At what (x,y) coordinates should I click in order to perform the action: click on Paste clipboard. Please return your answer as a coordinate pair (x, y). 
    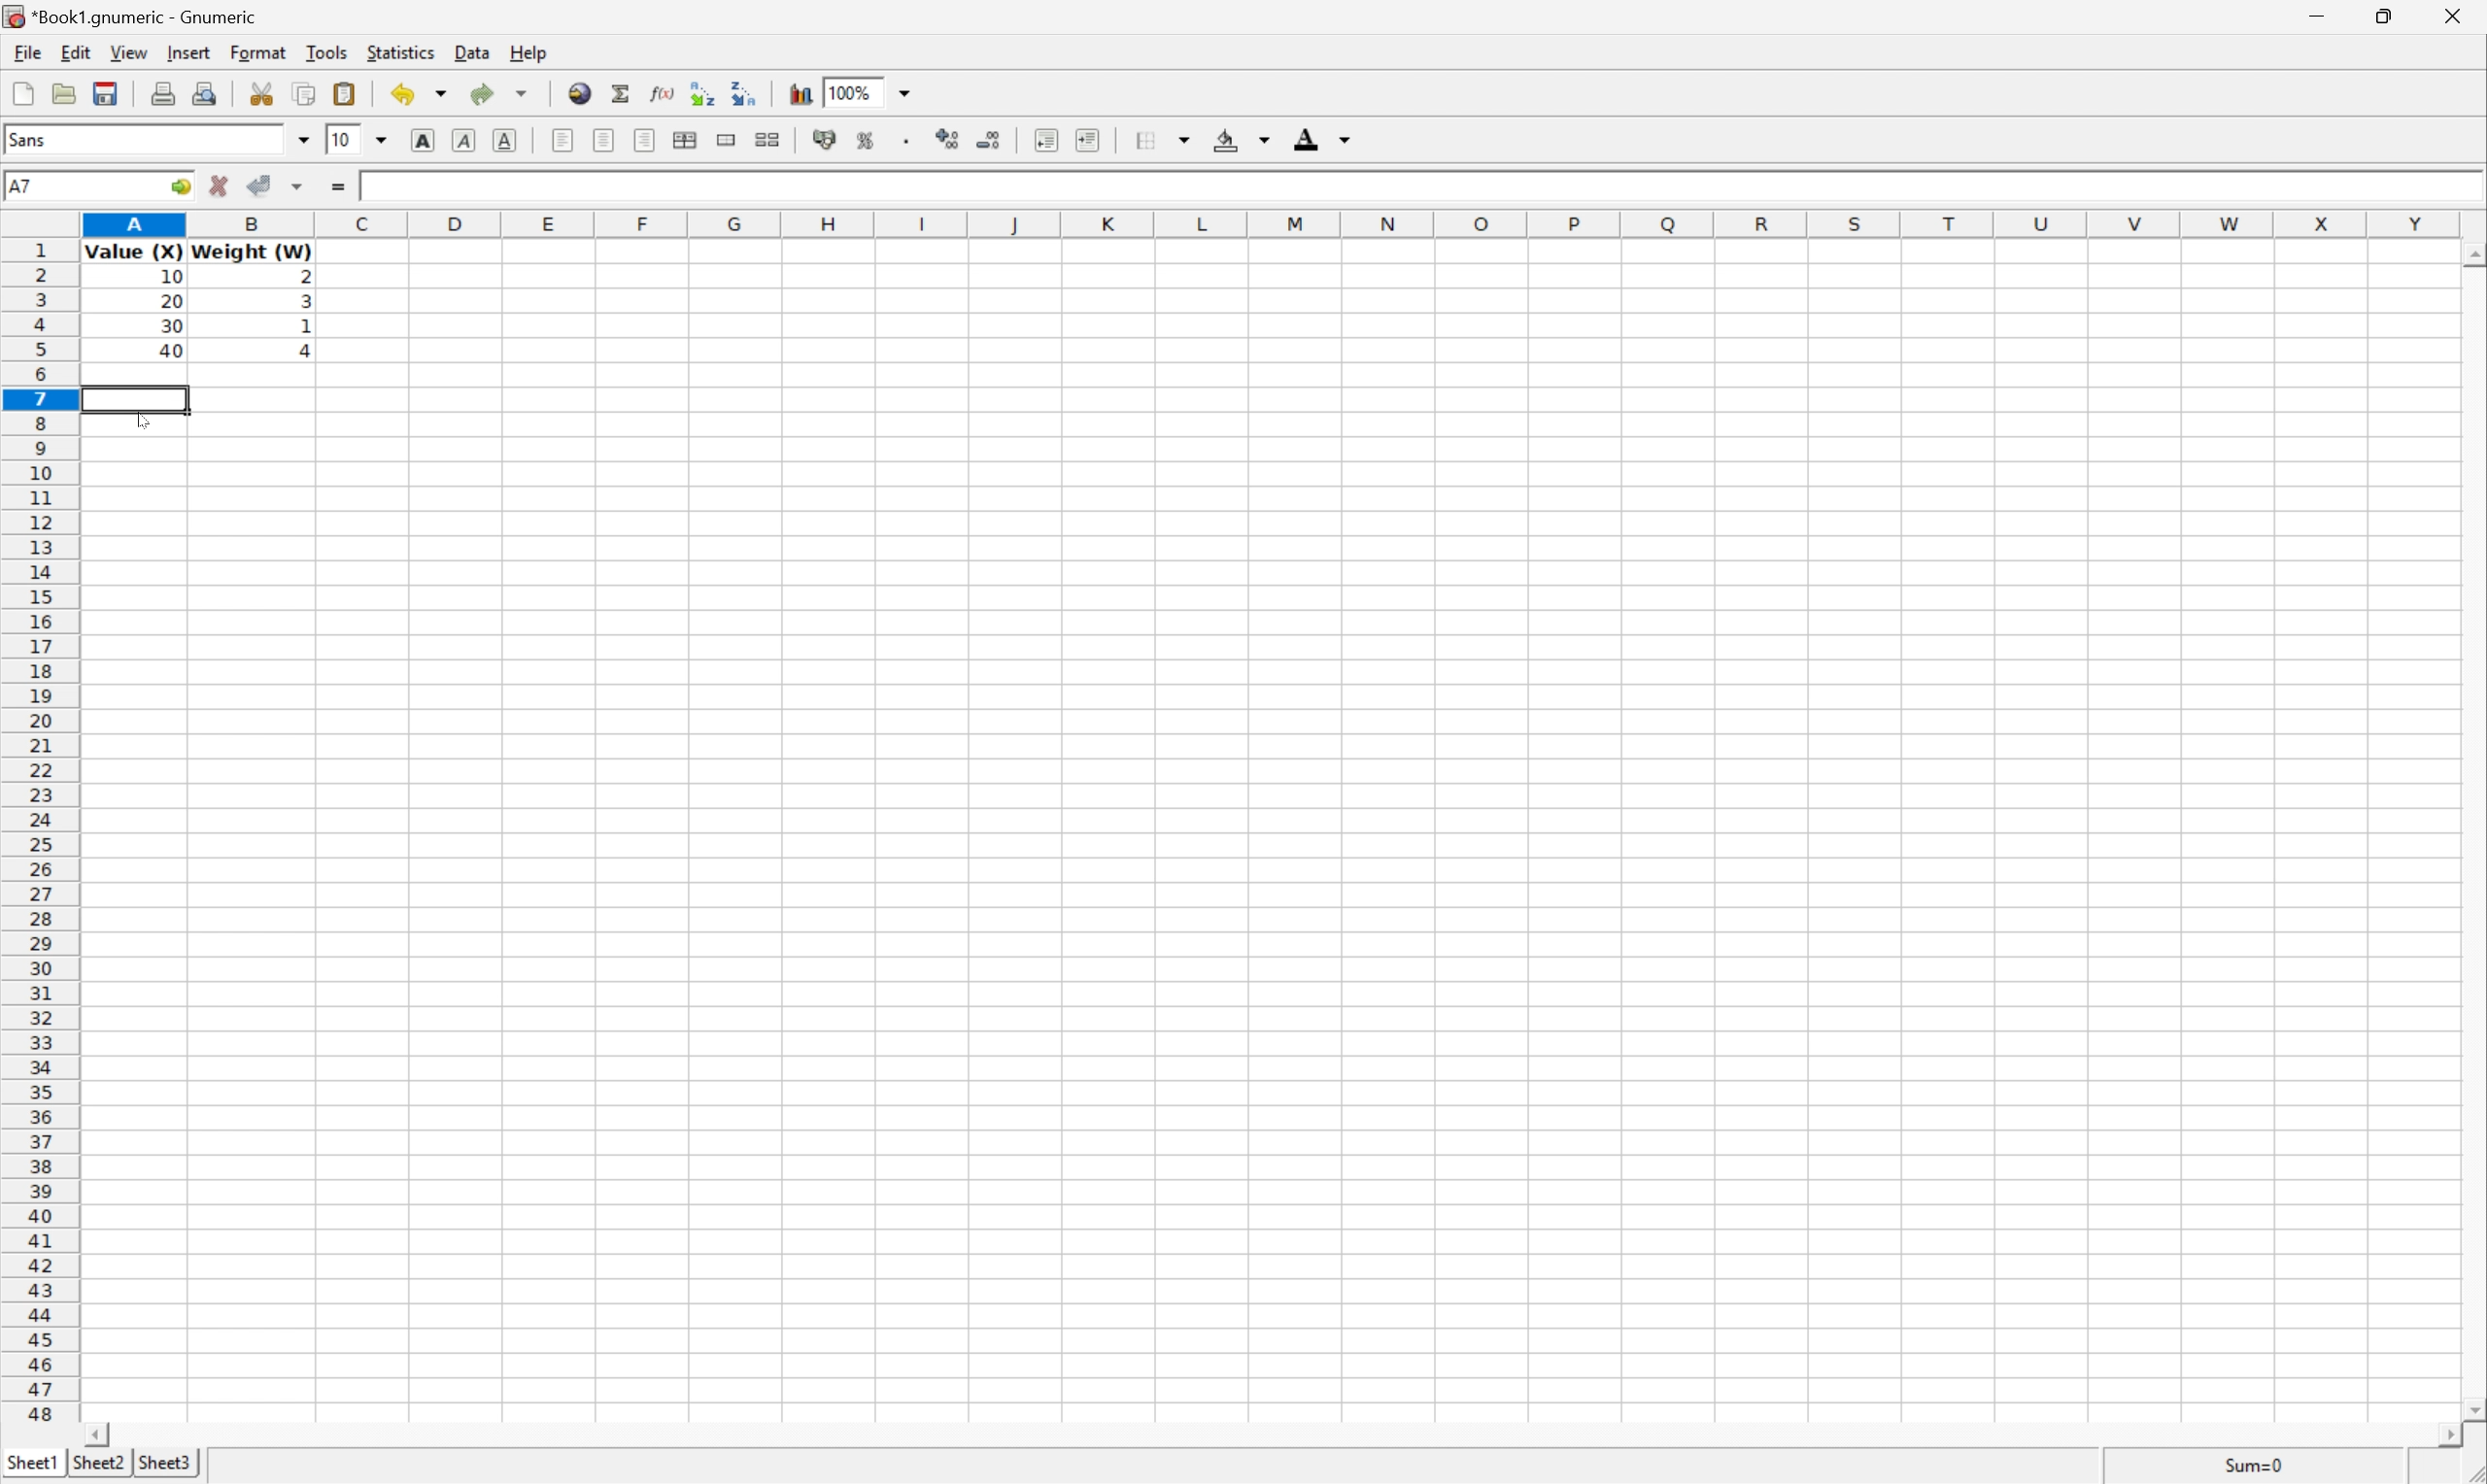
    Looking at the image, I should click on (347, 90).